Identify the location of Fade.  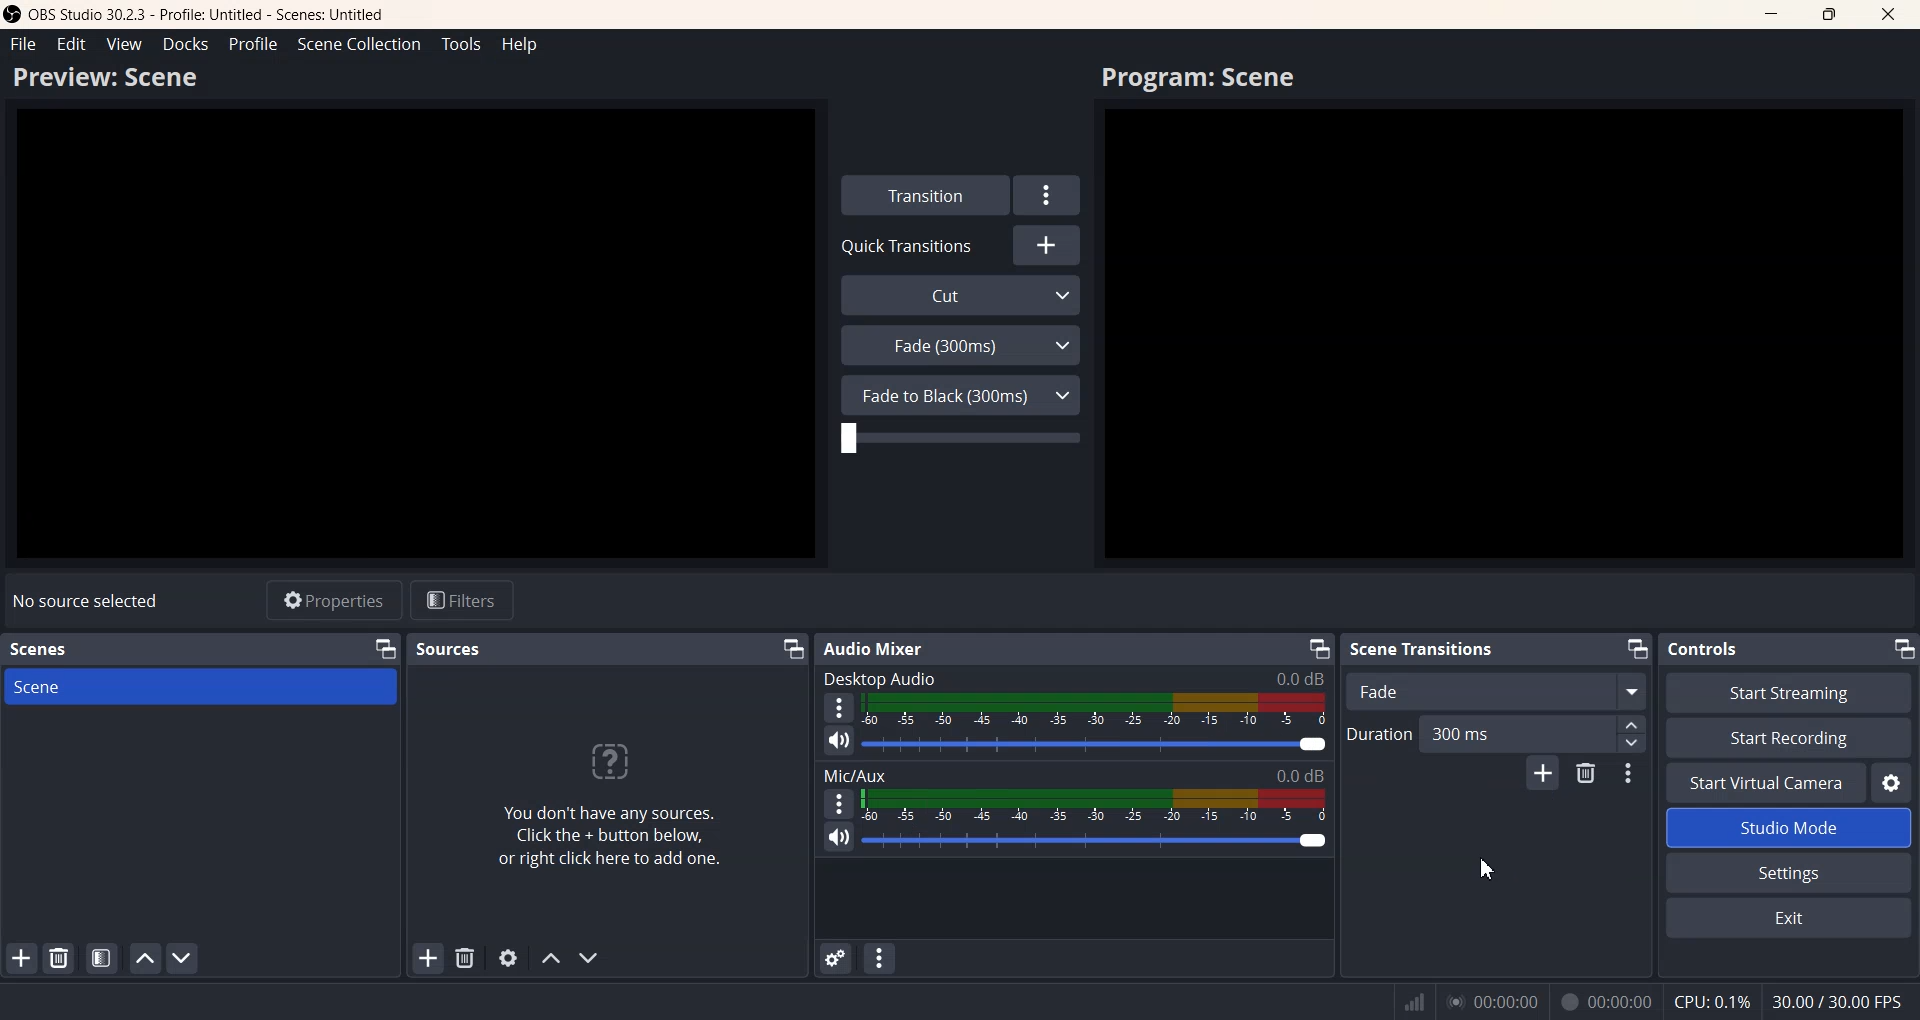
(1496, 690).